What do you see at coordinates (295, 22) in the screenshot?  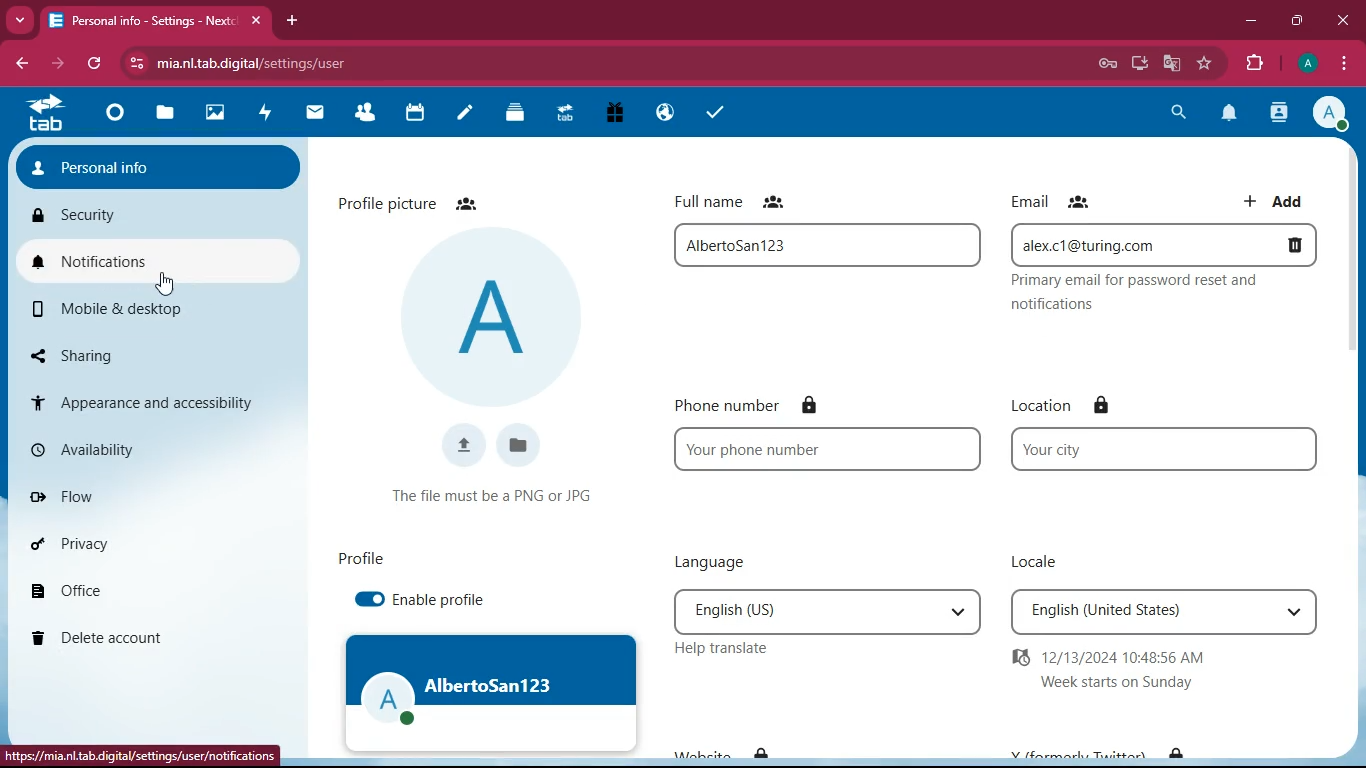 I see `add tab` at bounding box center [295, 22].